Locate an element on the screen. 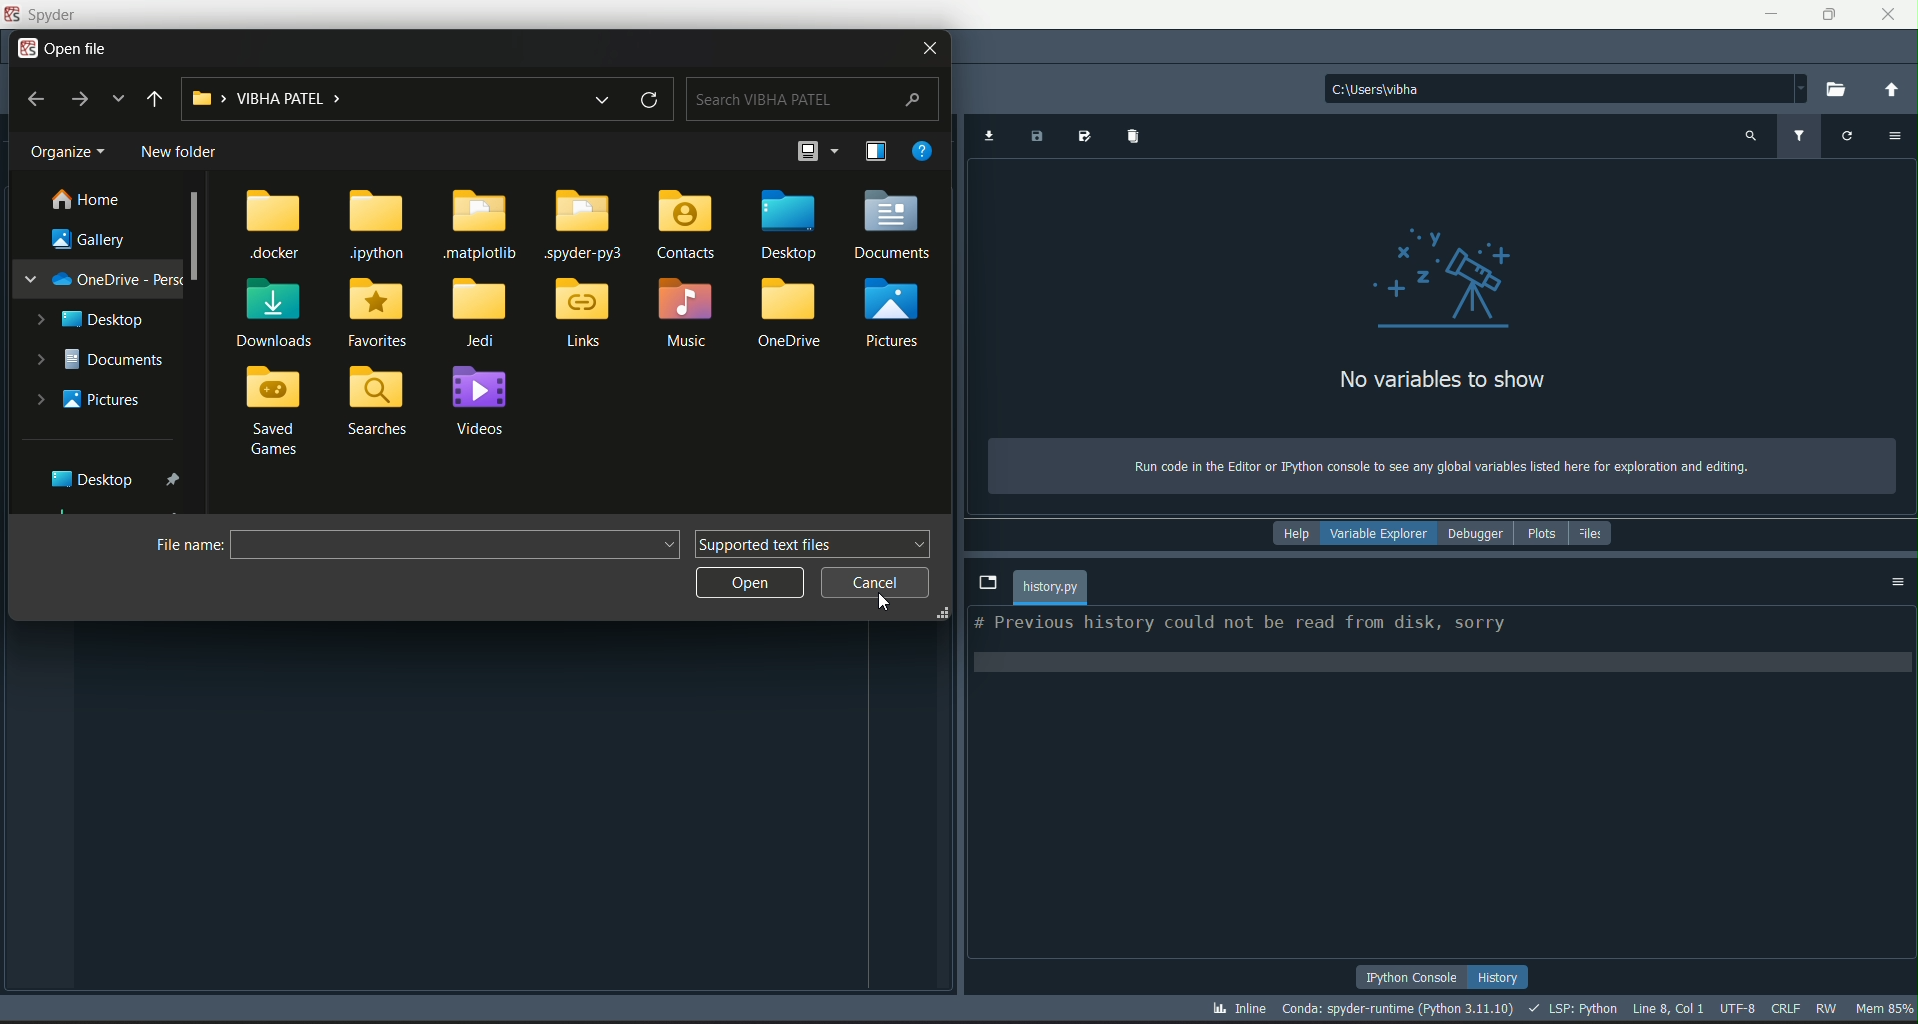 The image size is (1918, 1024). options is located at coordinates (1892, 138).